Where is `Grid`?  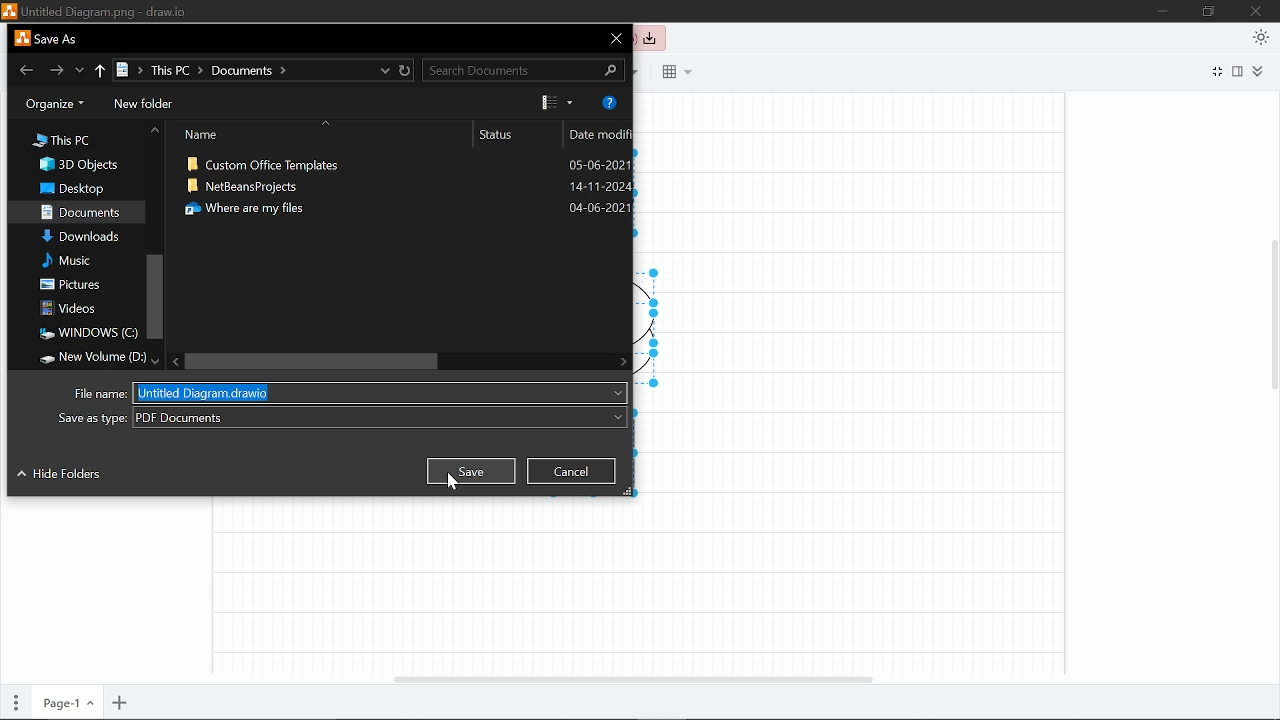 Grid is located at coordinates (675, 72).